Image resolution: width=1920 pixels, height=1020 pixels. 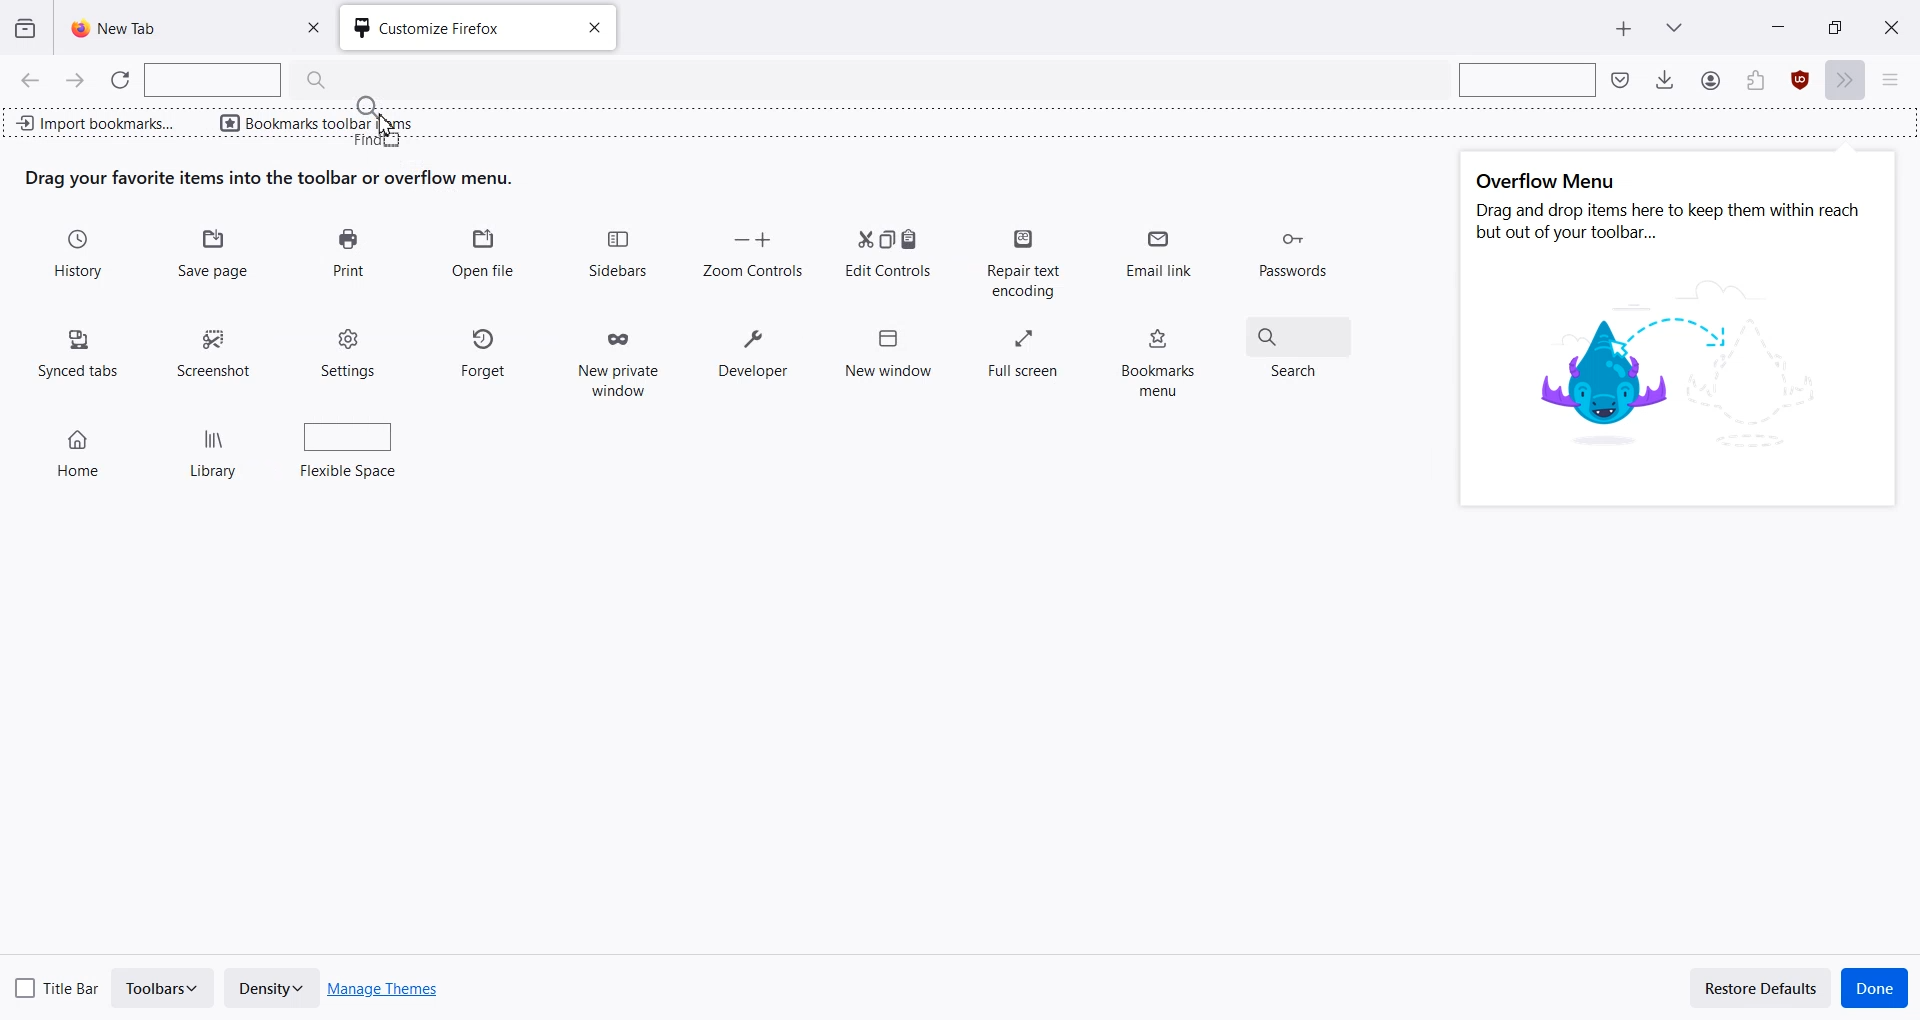 I want to click on Synced tabs, so click(x=79, y=350).